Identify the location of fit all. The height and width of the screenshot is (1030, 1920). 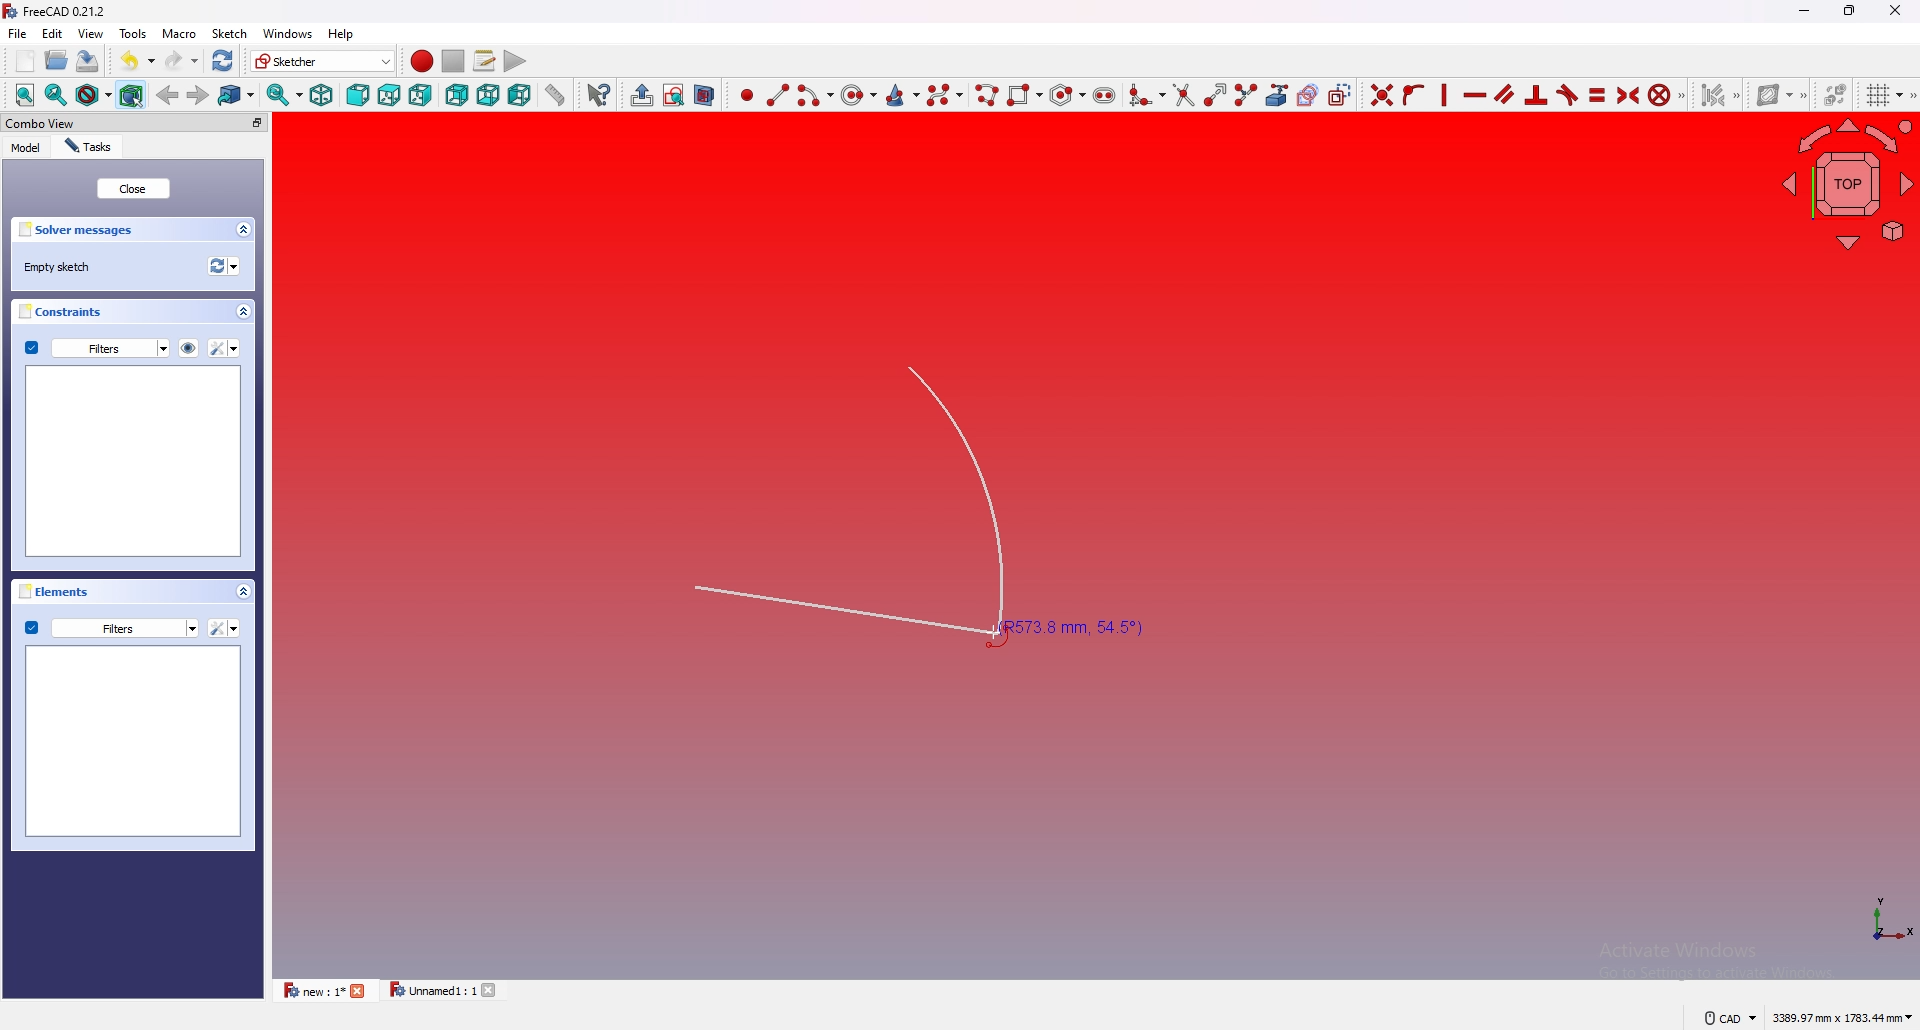
(24, 95).